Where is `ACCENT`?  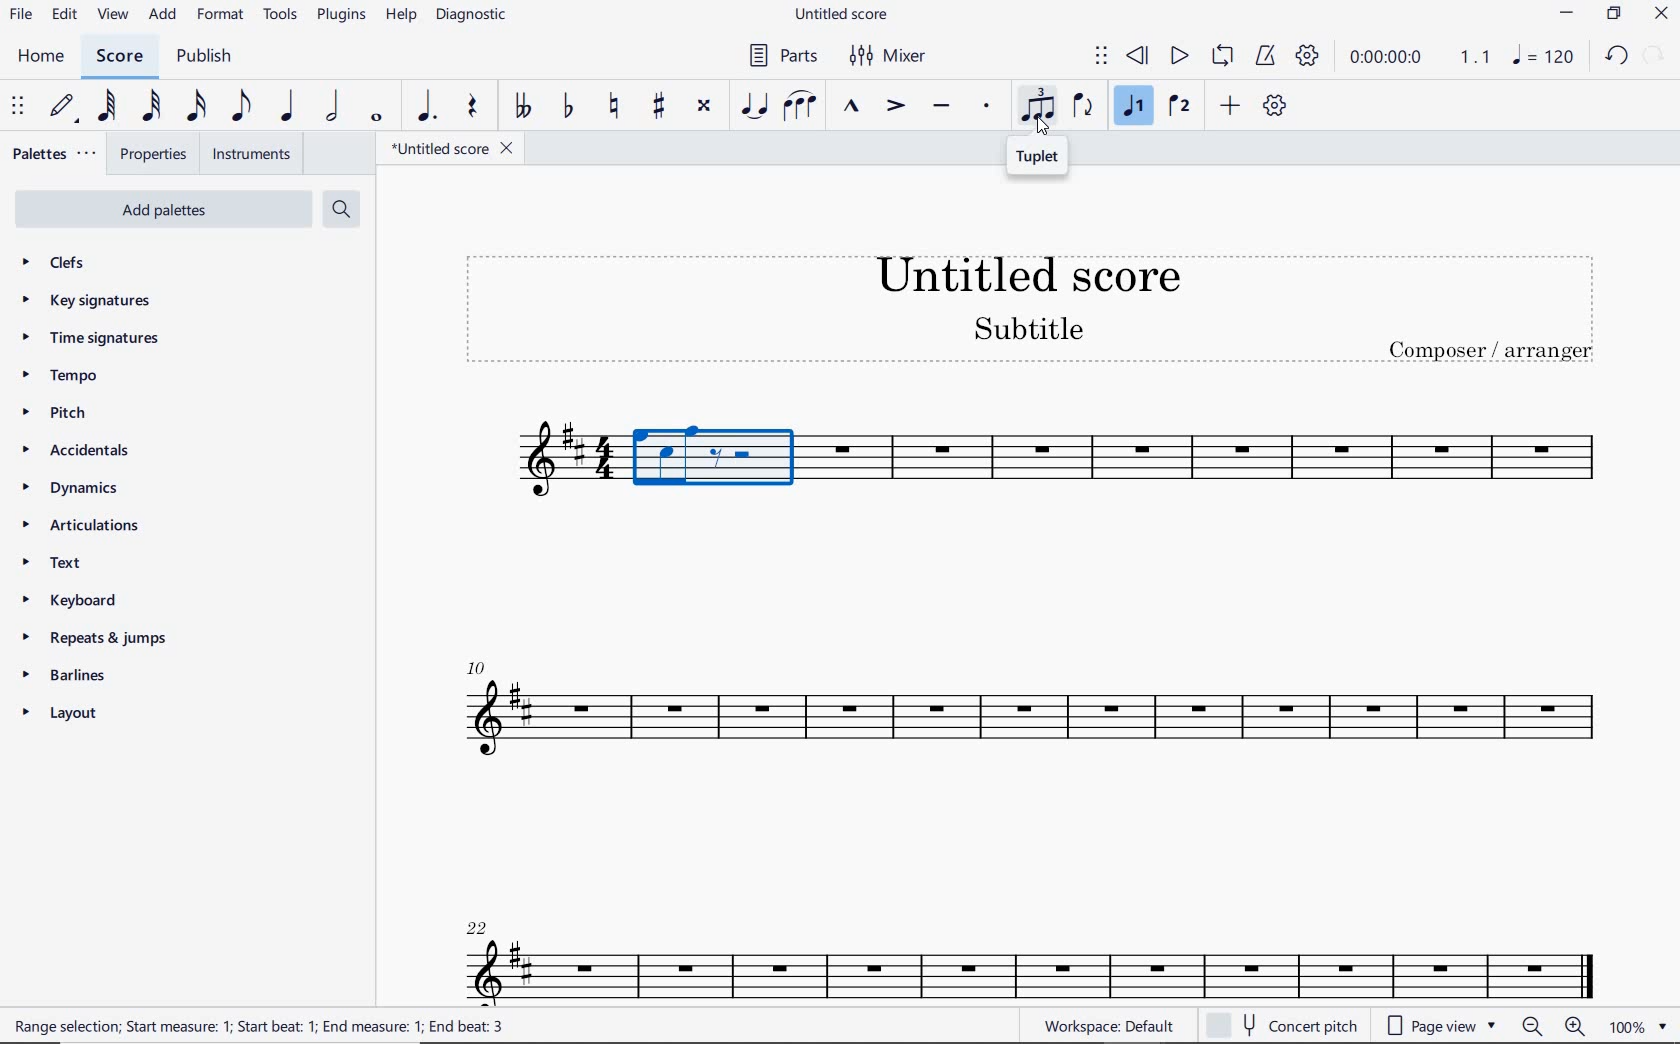
ACCENT is located at coordinates (896, 109).